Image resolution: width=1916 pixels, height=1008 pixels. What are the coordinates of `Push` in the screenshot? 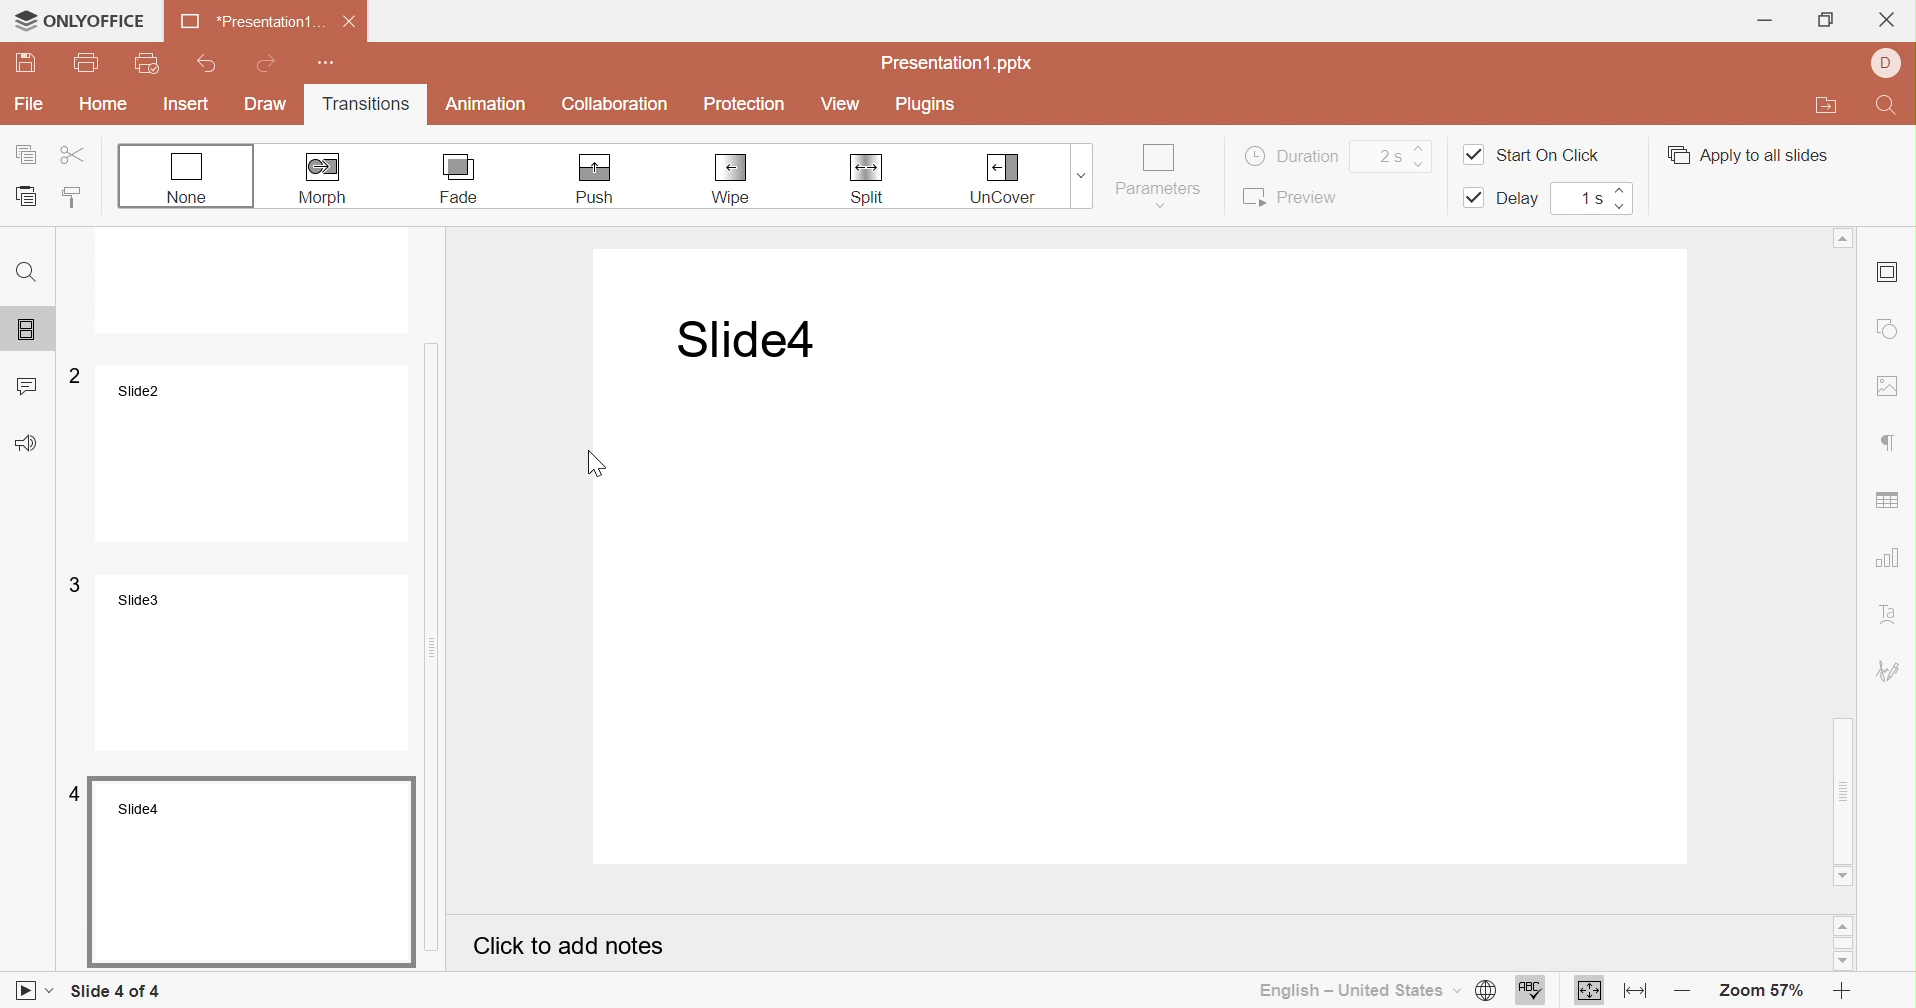 It's located at (594, 180).